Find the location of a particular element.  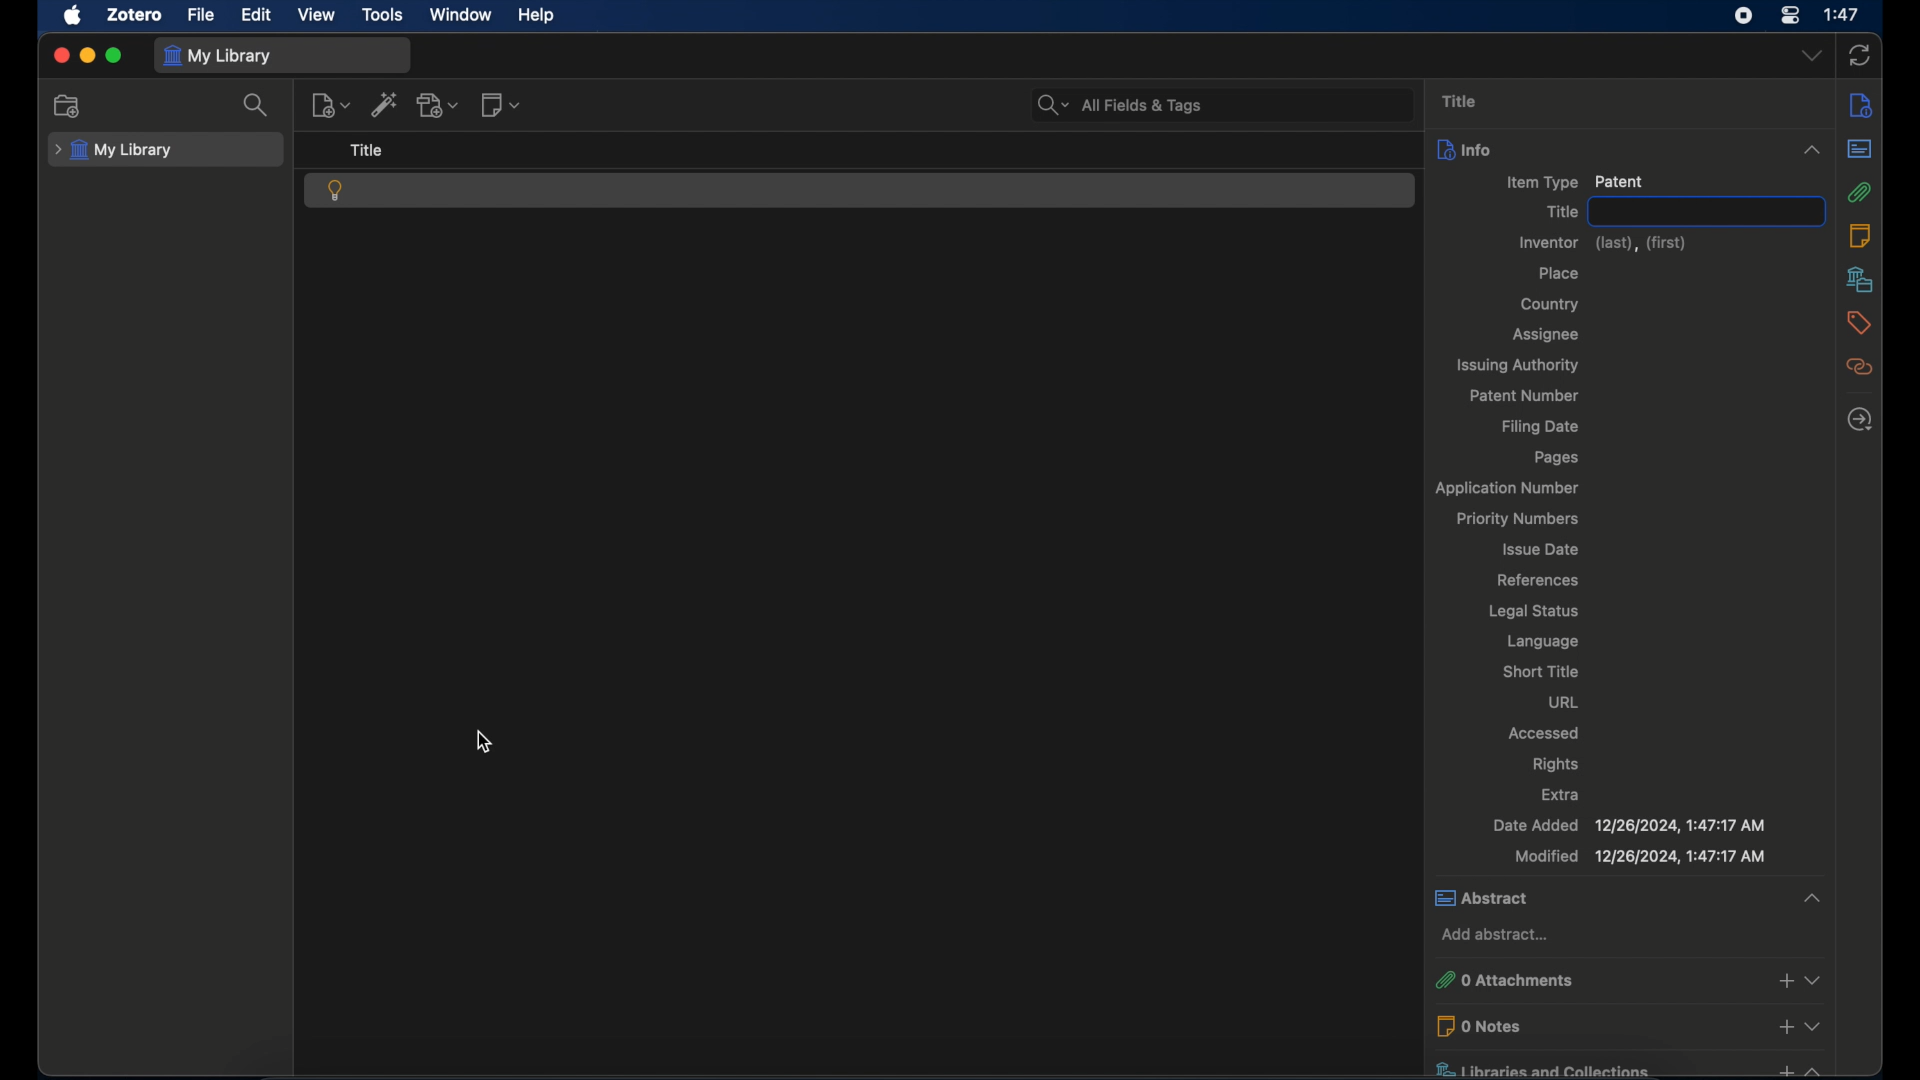

tools is located at coordinates (383, 14).